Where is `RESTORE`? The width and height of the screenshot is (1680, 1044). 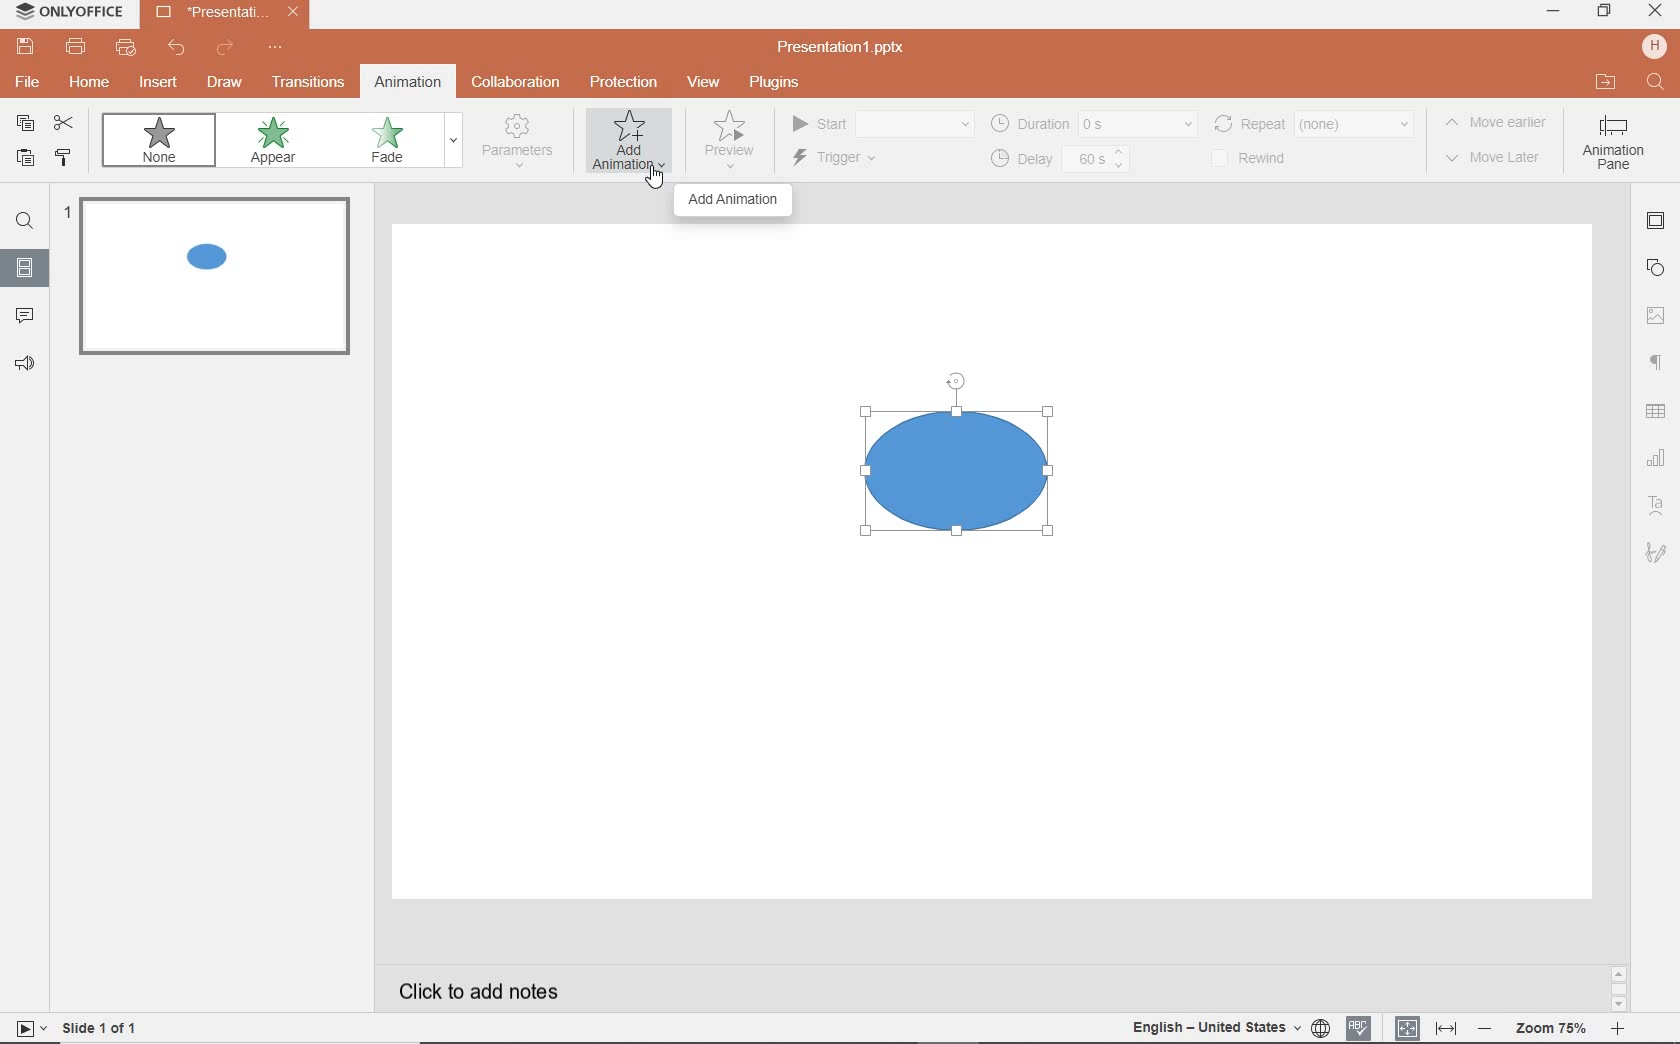
RESTORE is located at coordinates (1604, 12).